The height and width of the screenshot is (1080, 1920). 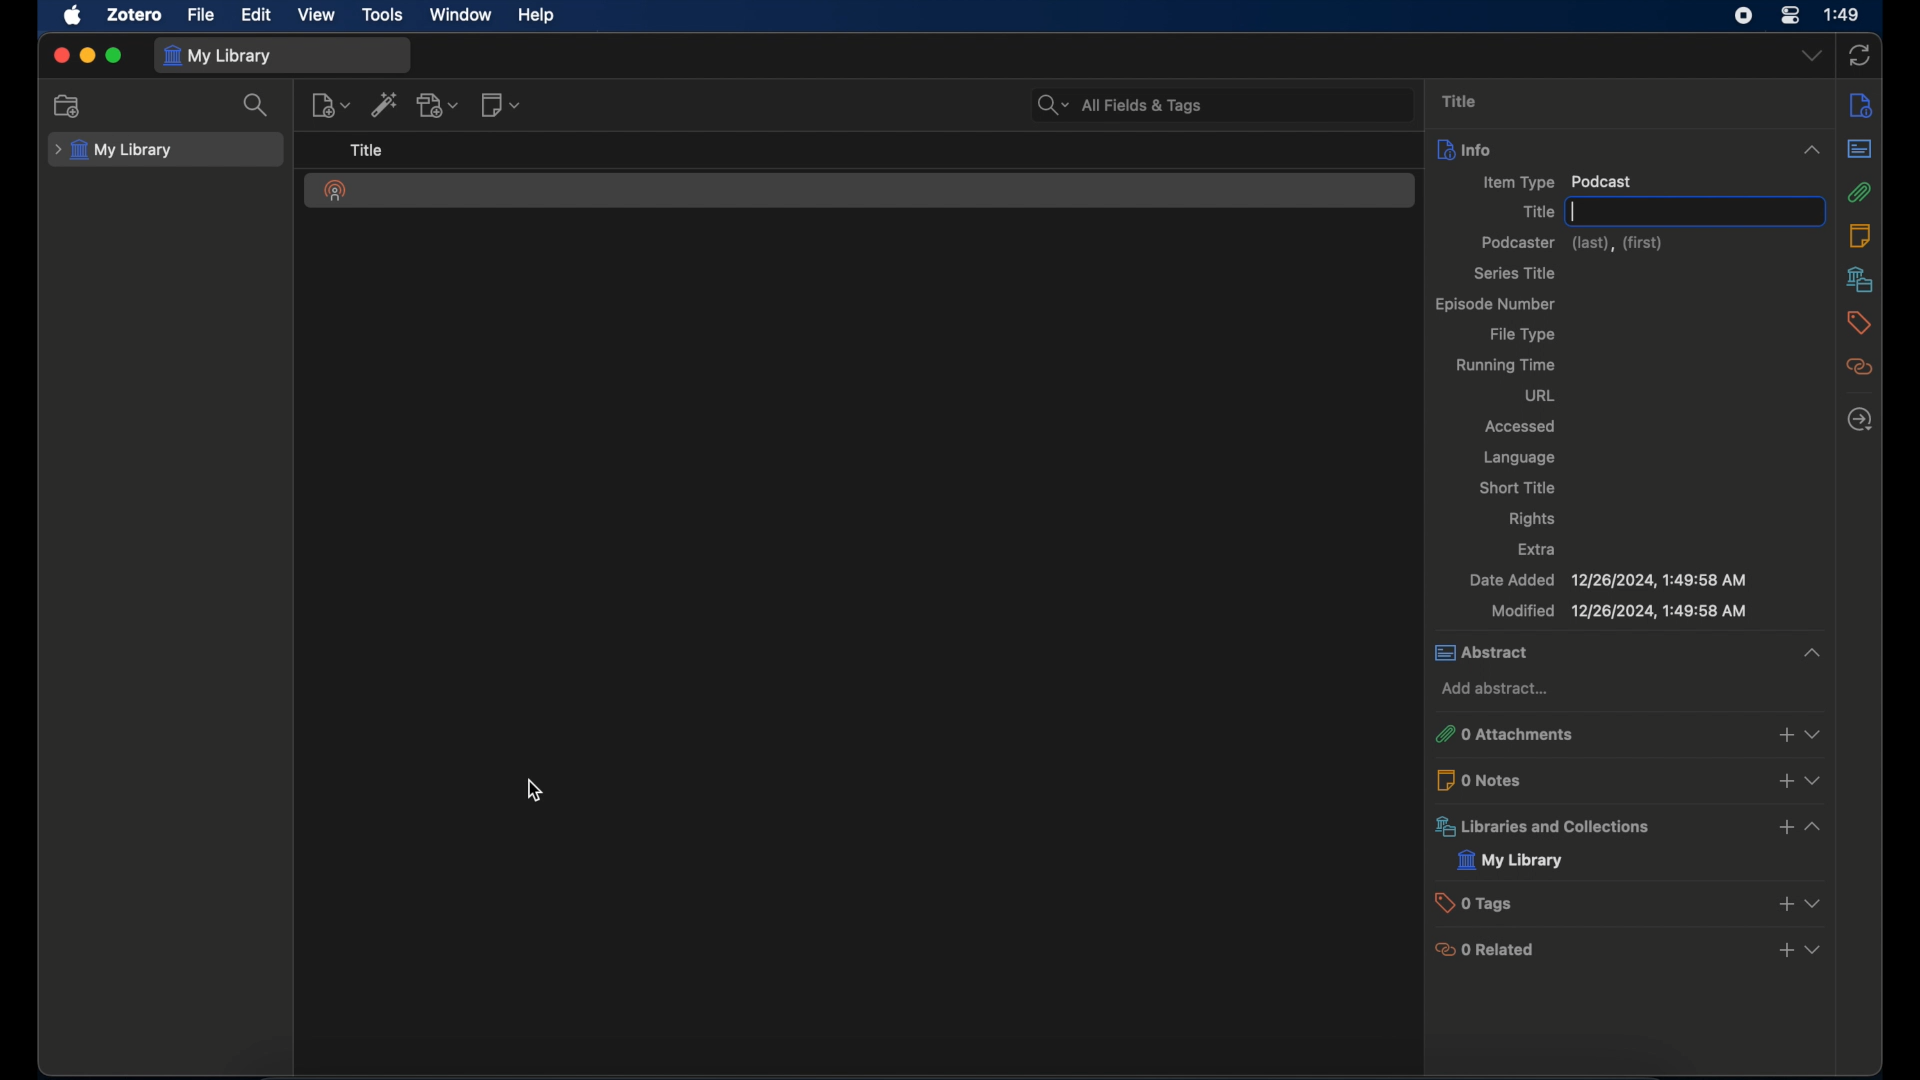 I want to click on short title, so click(x=1519, y=487).